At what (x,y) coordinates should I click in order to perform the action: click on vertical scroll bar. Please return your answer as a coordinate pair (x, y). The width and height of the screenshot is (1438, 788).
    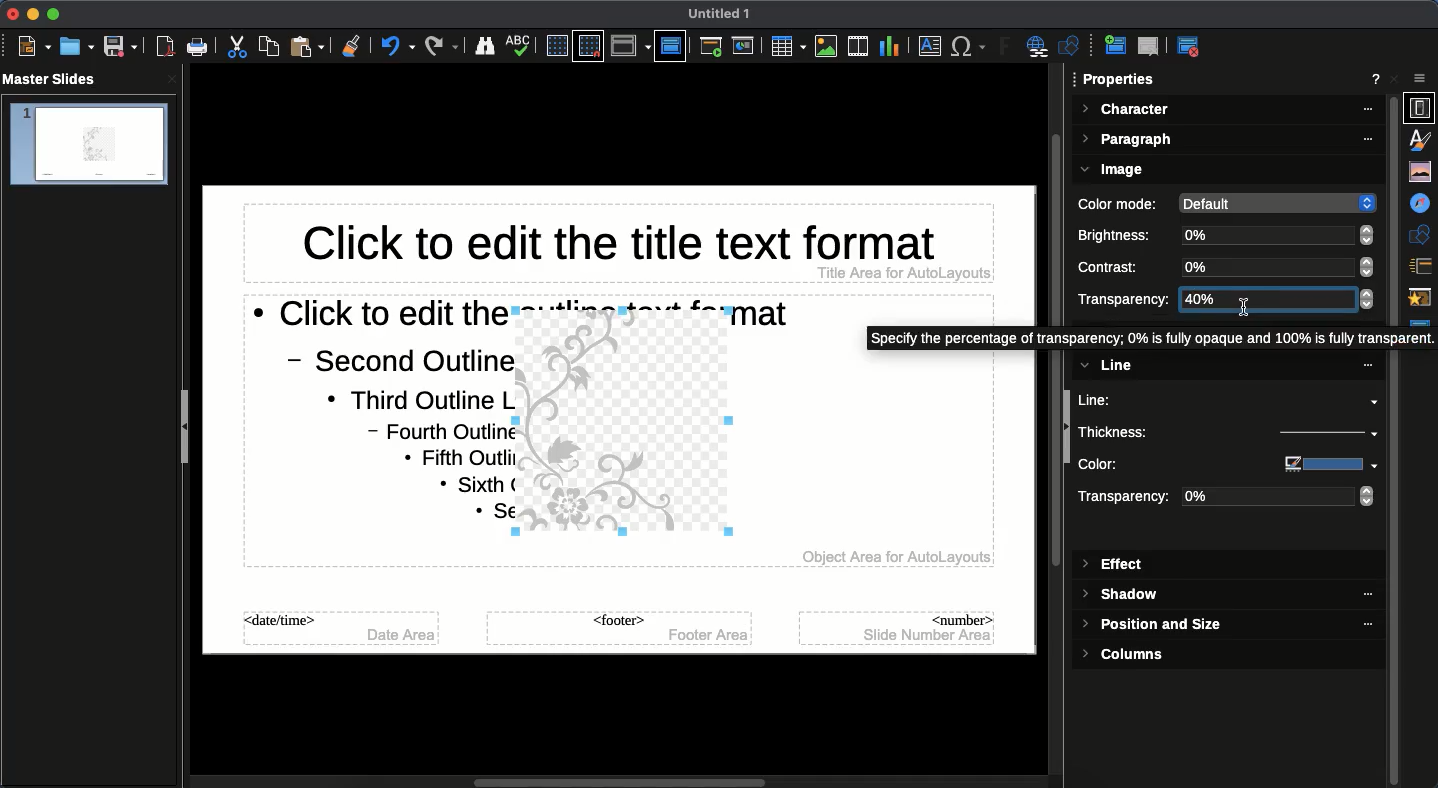
    Looking at the image, I should click on (1049, 220).